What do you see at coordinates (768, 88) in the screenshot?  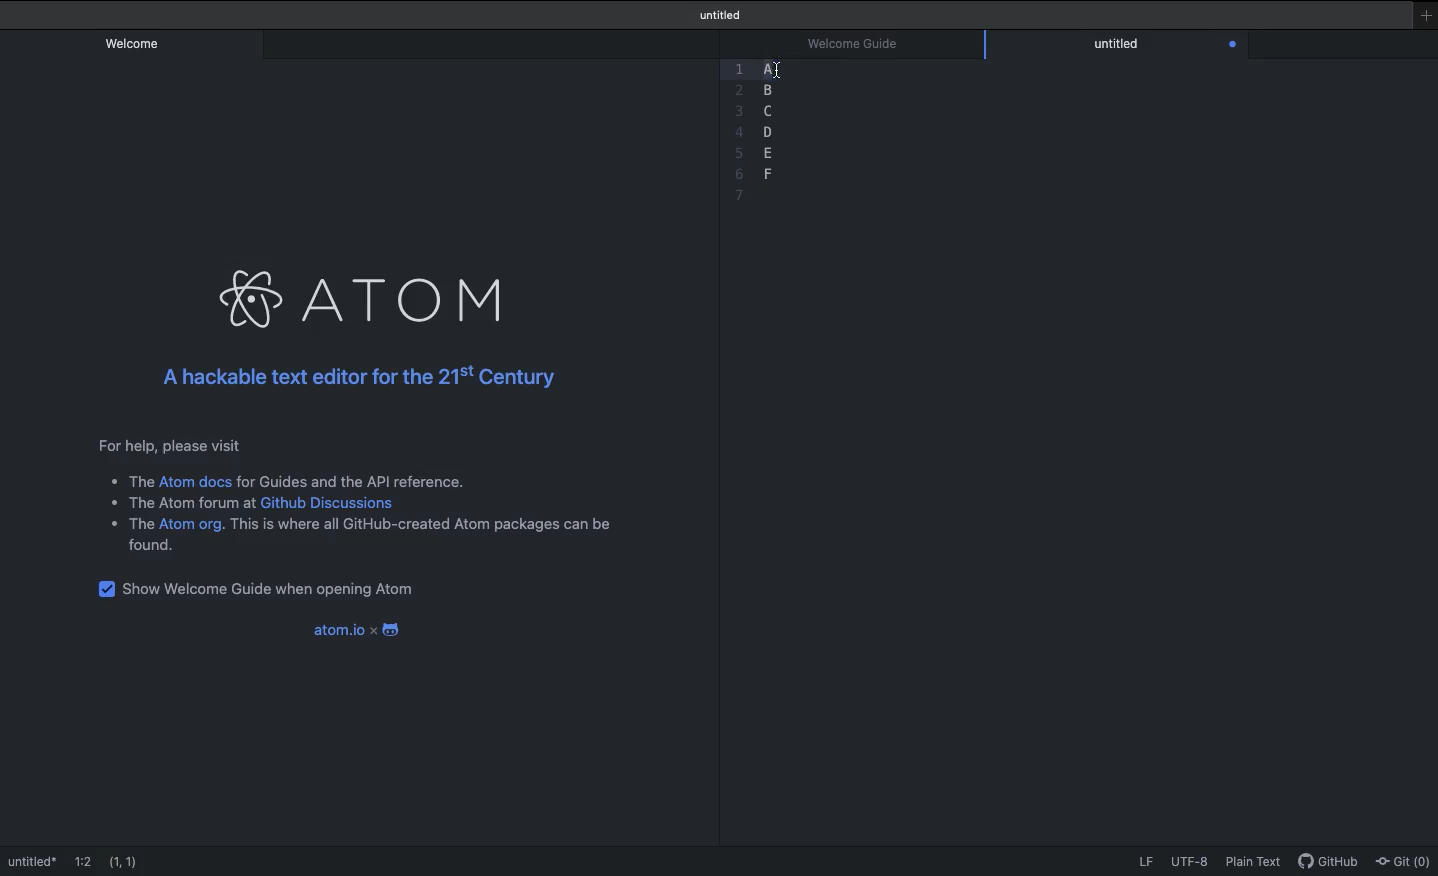 I see `b` at bounding box center [768, 88].